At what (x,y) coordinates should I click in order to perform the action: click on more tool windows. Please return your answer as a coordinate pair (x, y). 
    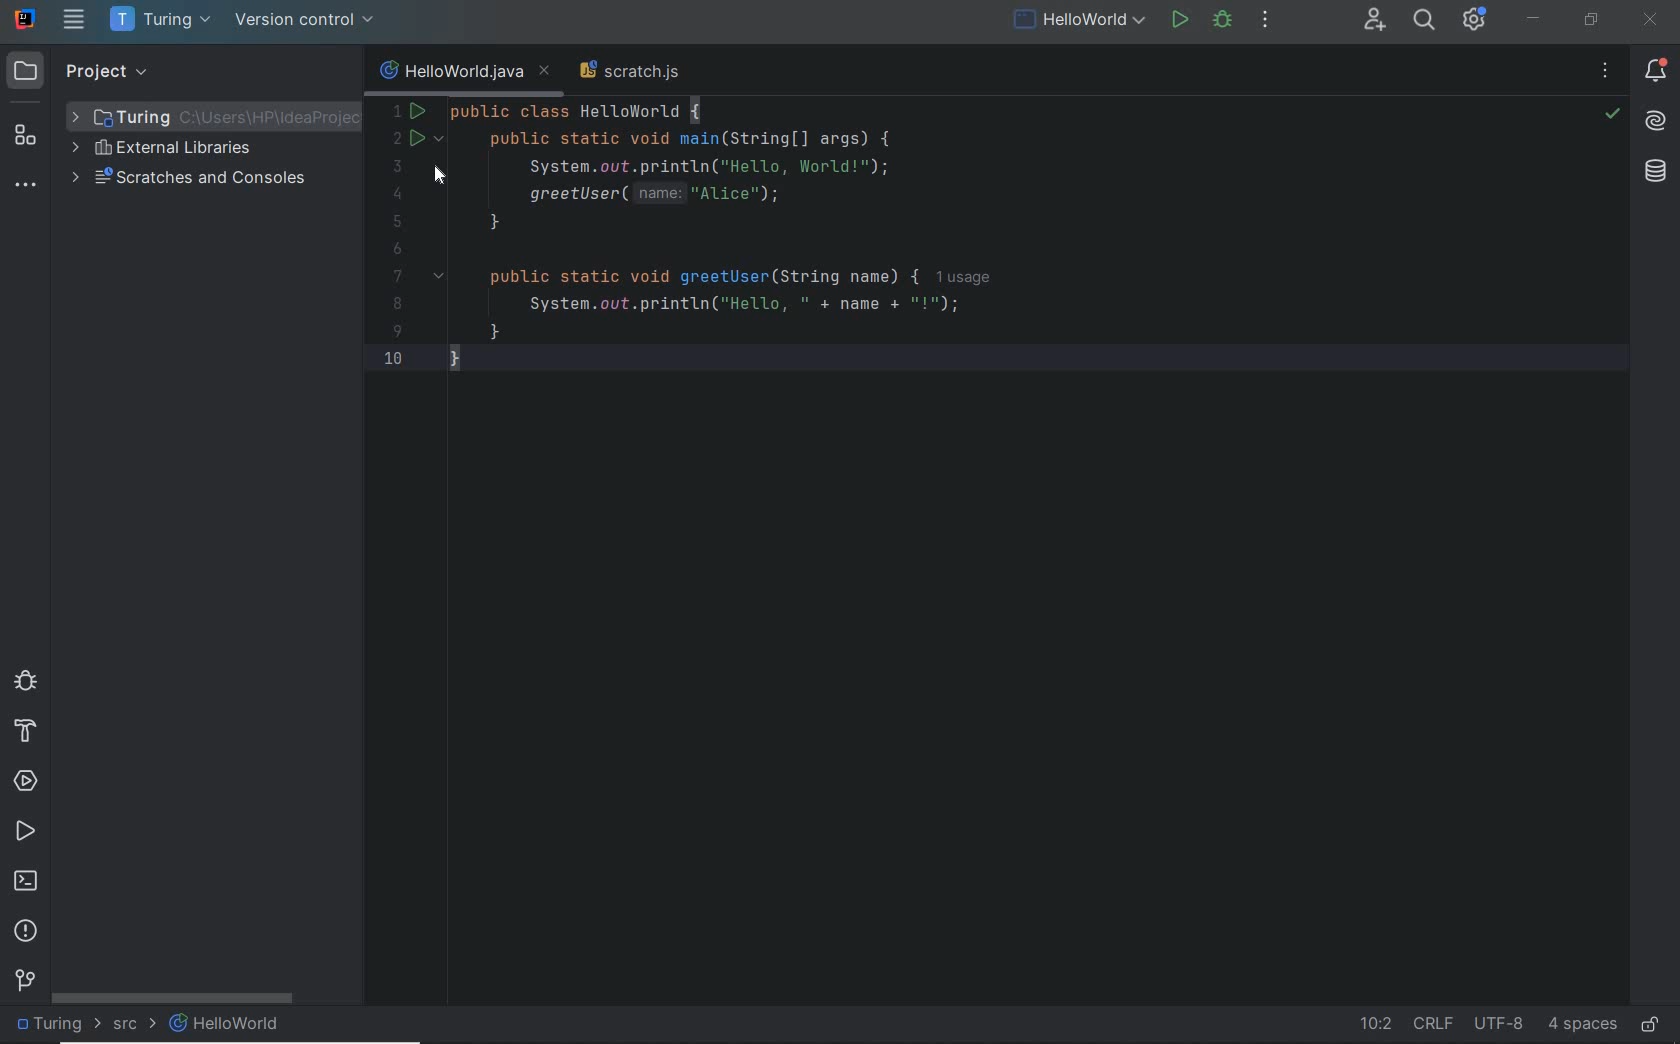
    Looking at the image, I should click on (23, 187).